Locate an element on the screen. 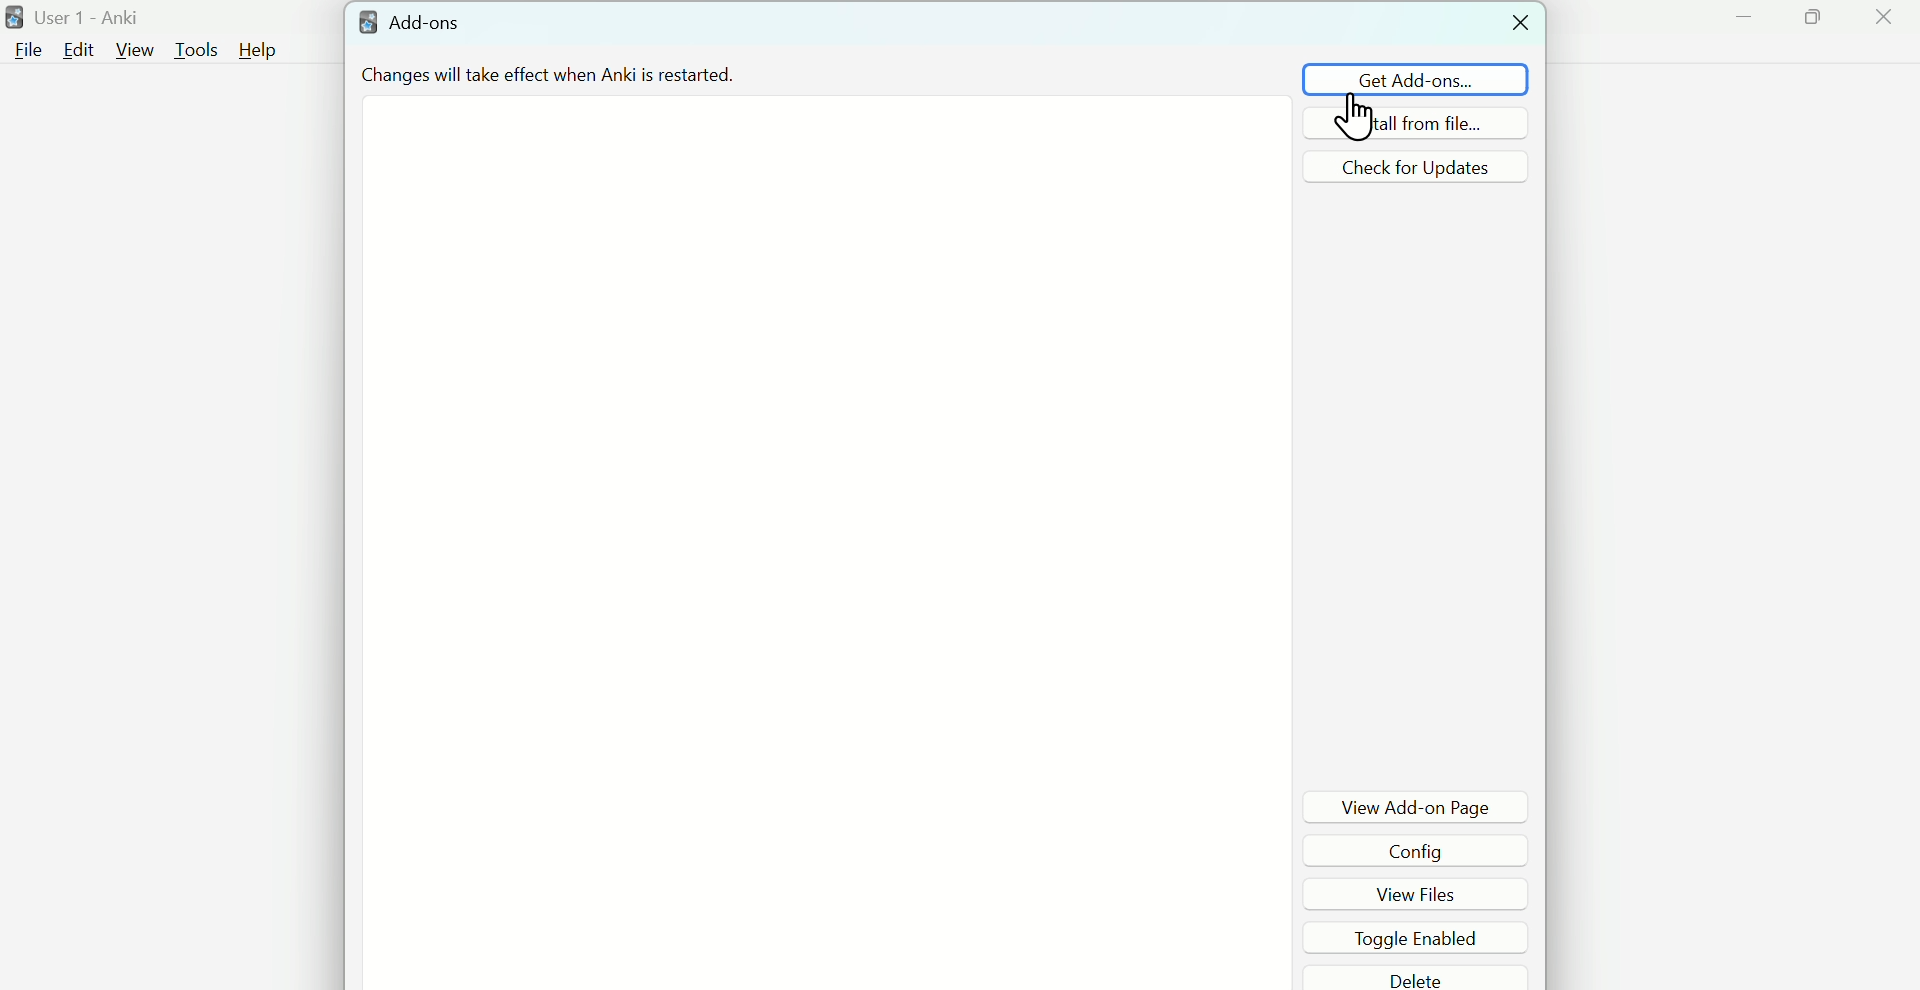  Help is located at coordinates (258, 50).